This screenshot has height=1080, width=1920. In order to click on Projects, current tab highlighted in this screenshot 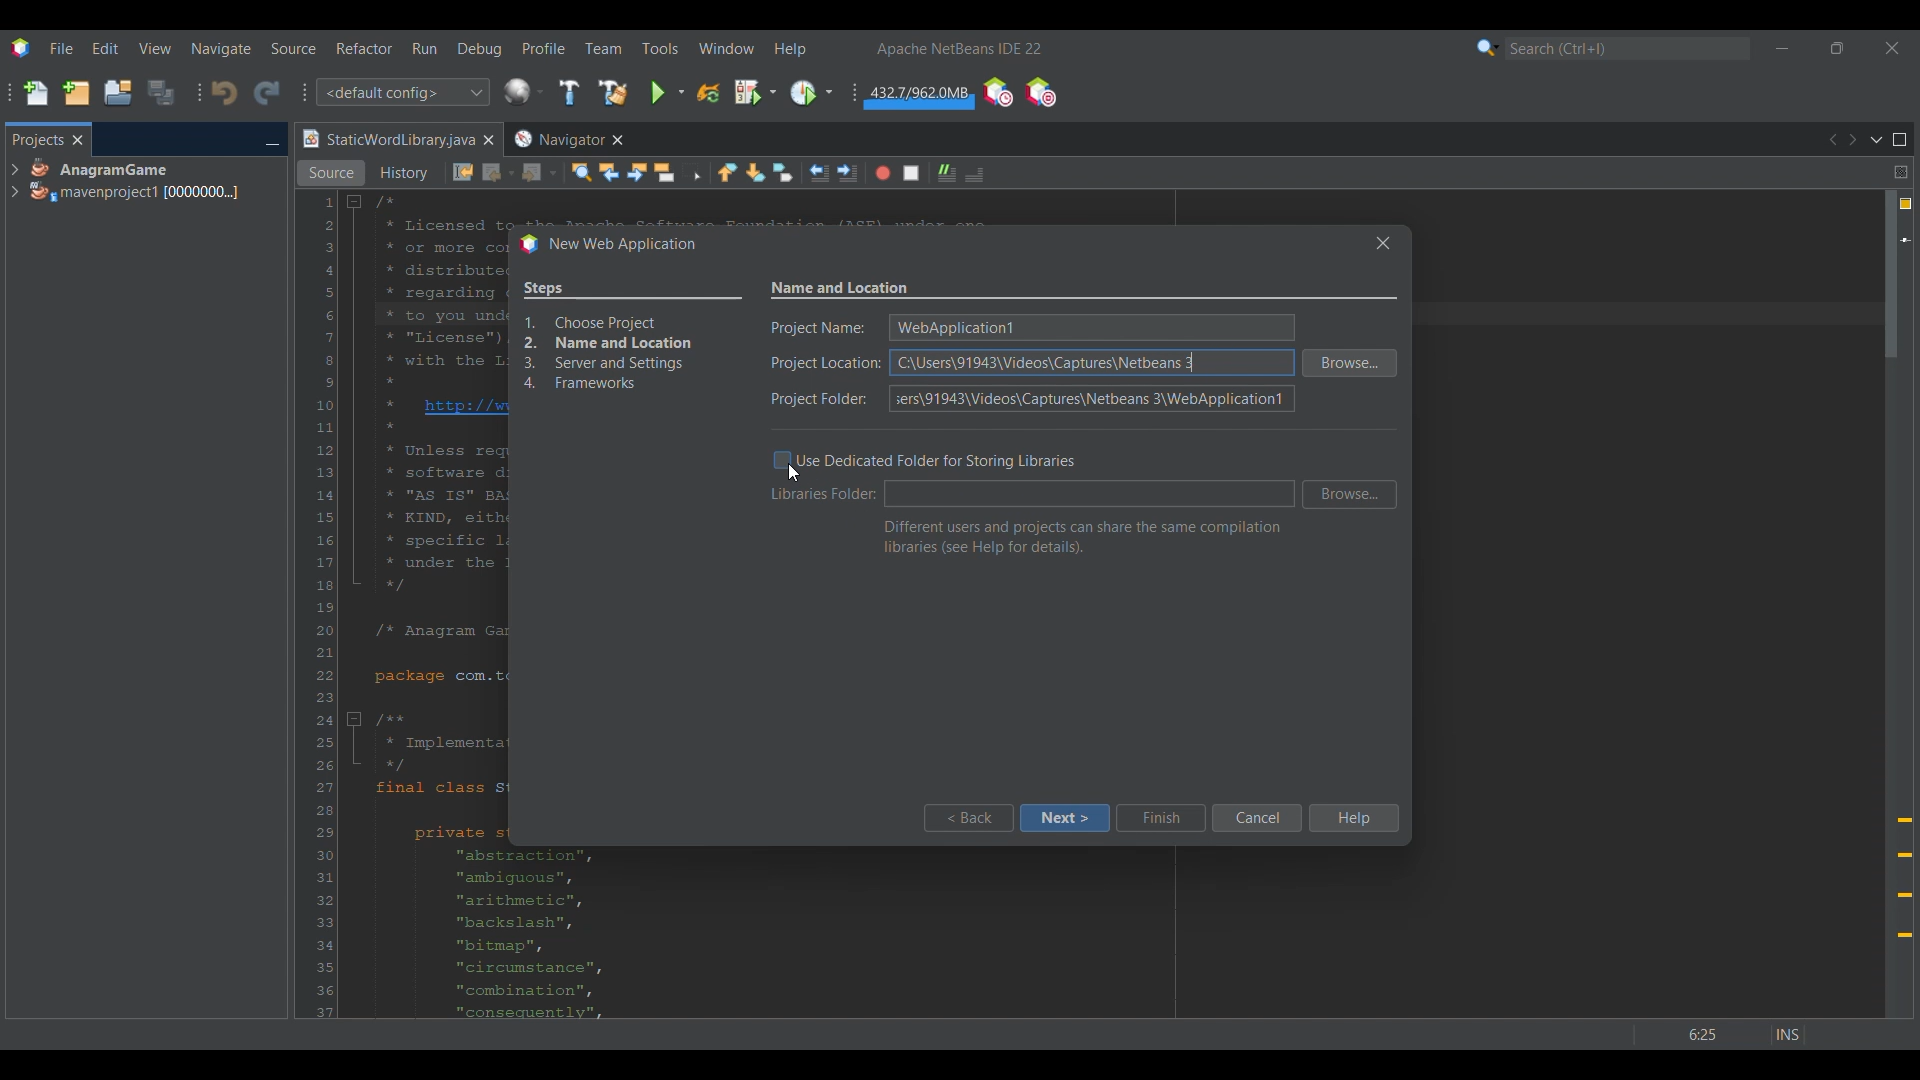, I will do `click(37, 138)`.